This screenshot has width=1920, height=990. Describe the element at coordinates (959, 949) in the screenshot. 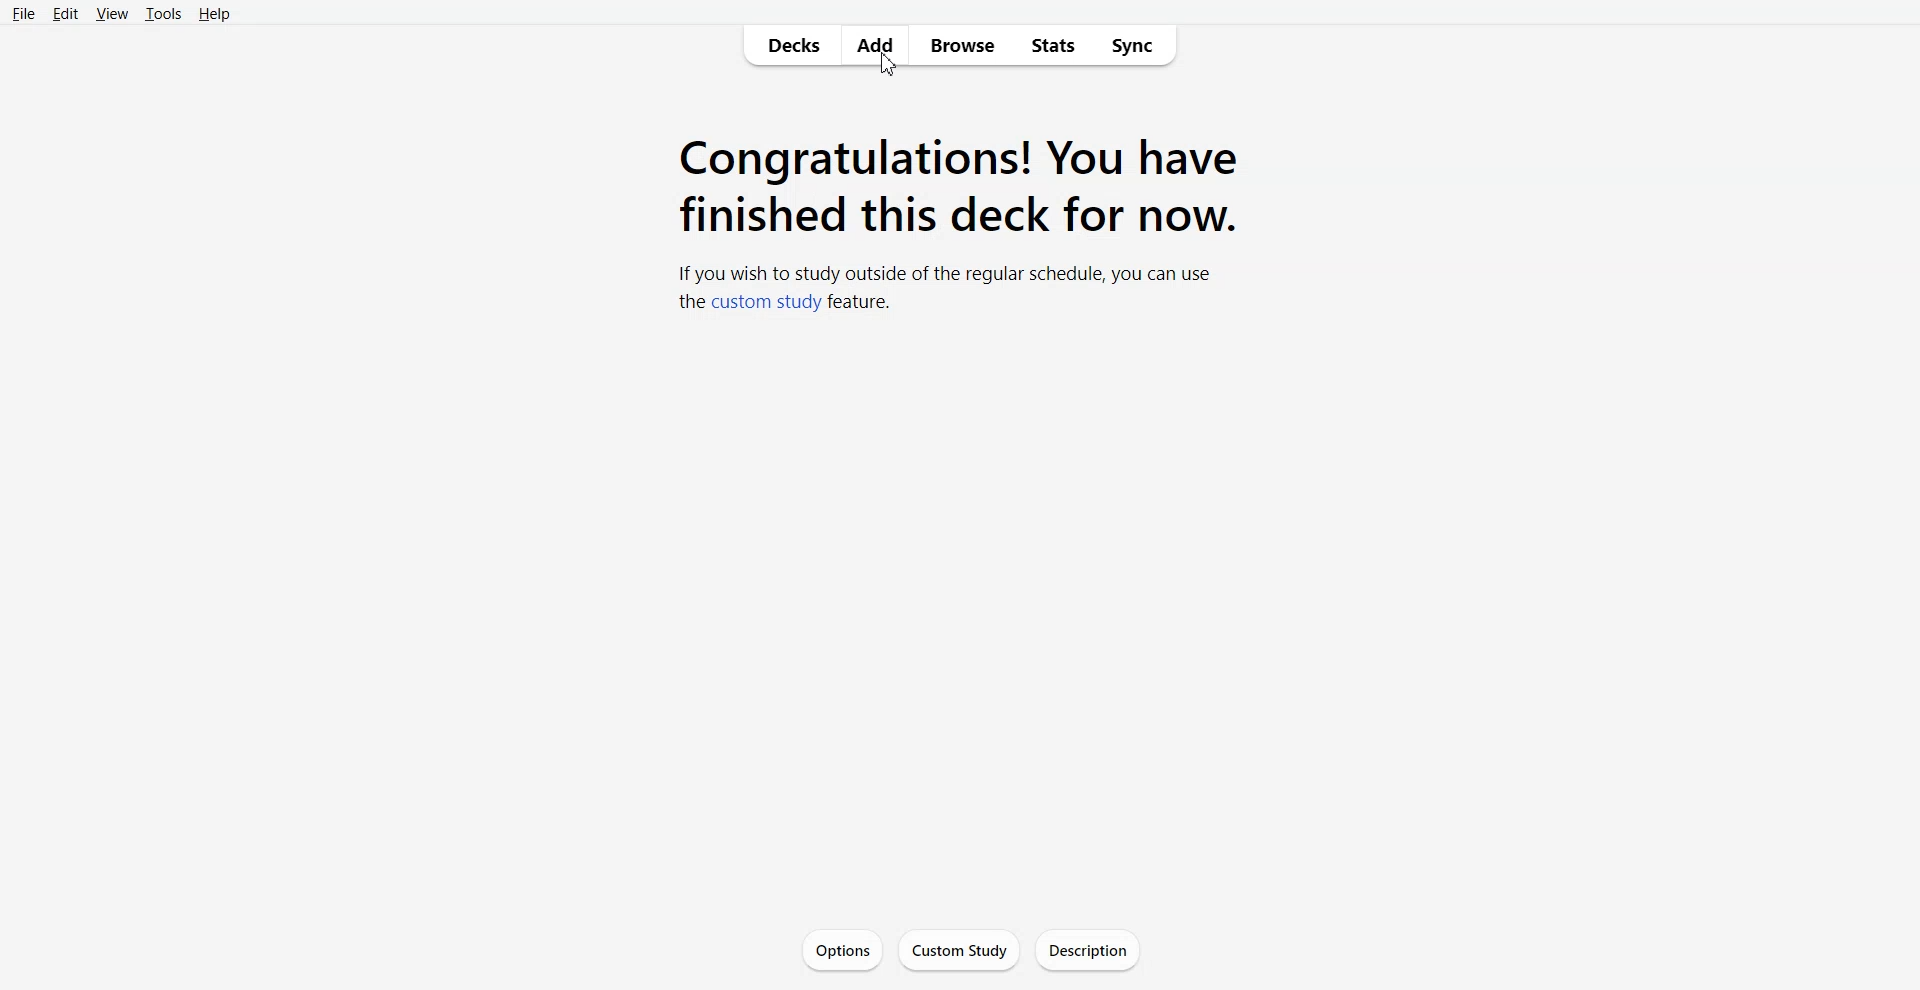

I see `Custom Study` at that location.